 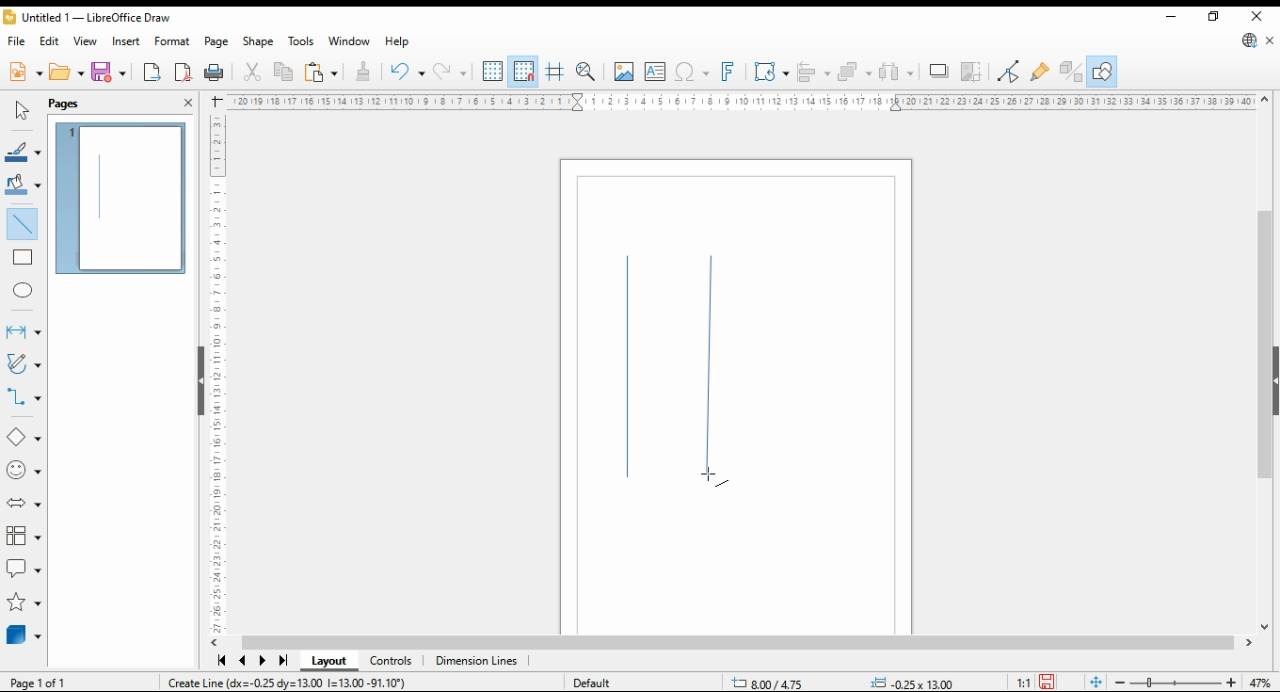 I want to click on mouse pointer, so click(x=712, y=476).